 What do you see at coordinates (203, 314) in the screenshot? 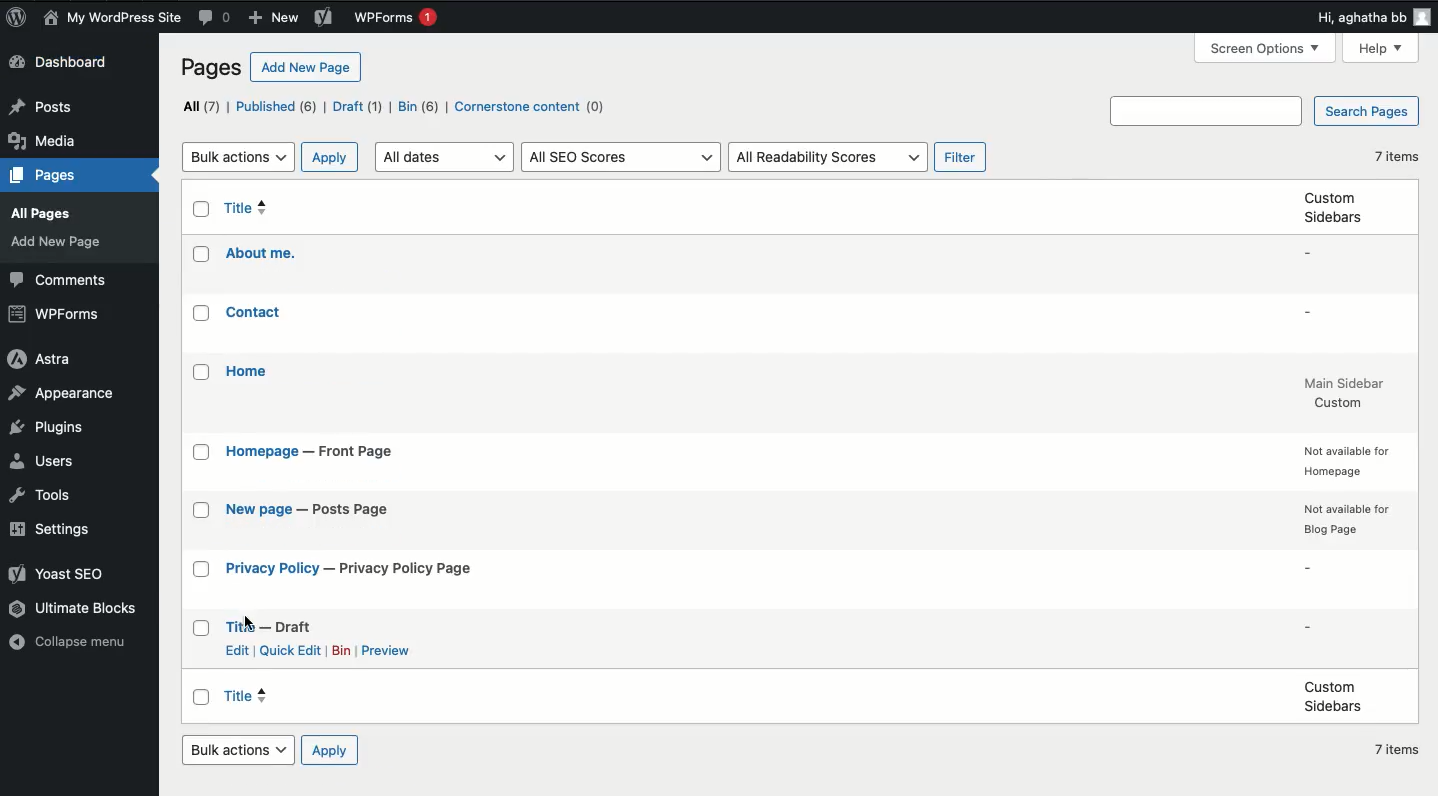
I see `Checkbox` at bounding box center [203, 314].